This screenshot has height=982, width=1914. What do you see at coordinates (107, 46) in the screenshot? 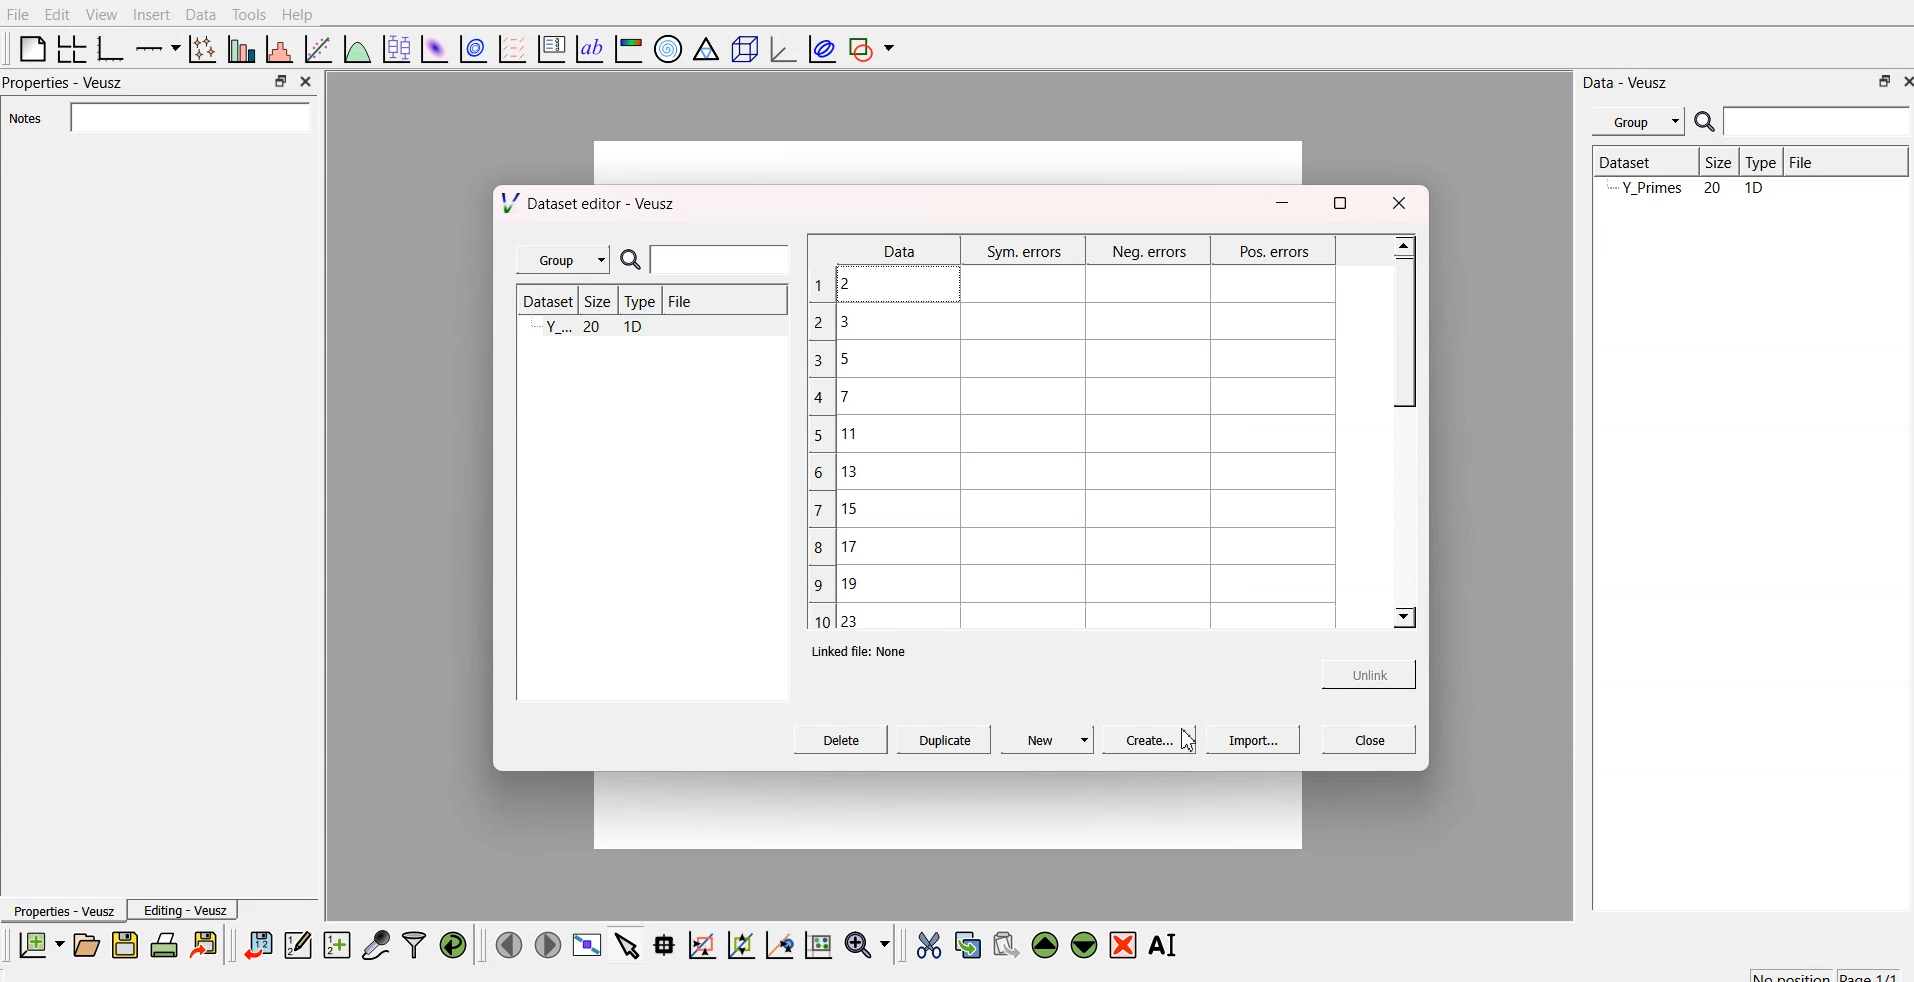
I see `base graph` at bounding box center [107, 46].